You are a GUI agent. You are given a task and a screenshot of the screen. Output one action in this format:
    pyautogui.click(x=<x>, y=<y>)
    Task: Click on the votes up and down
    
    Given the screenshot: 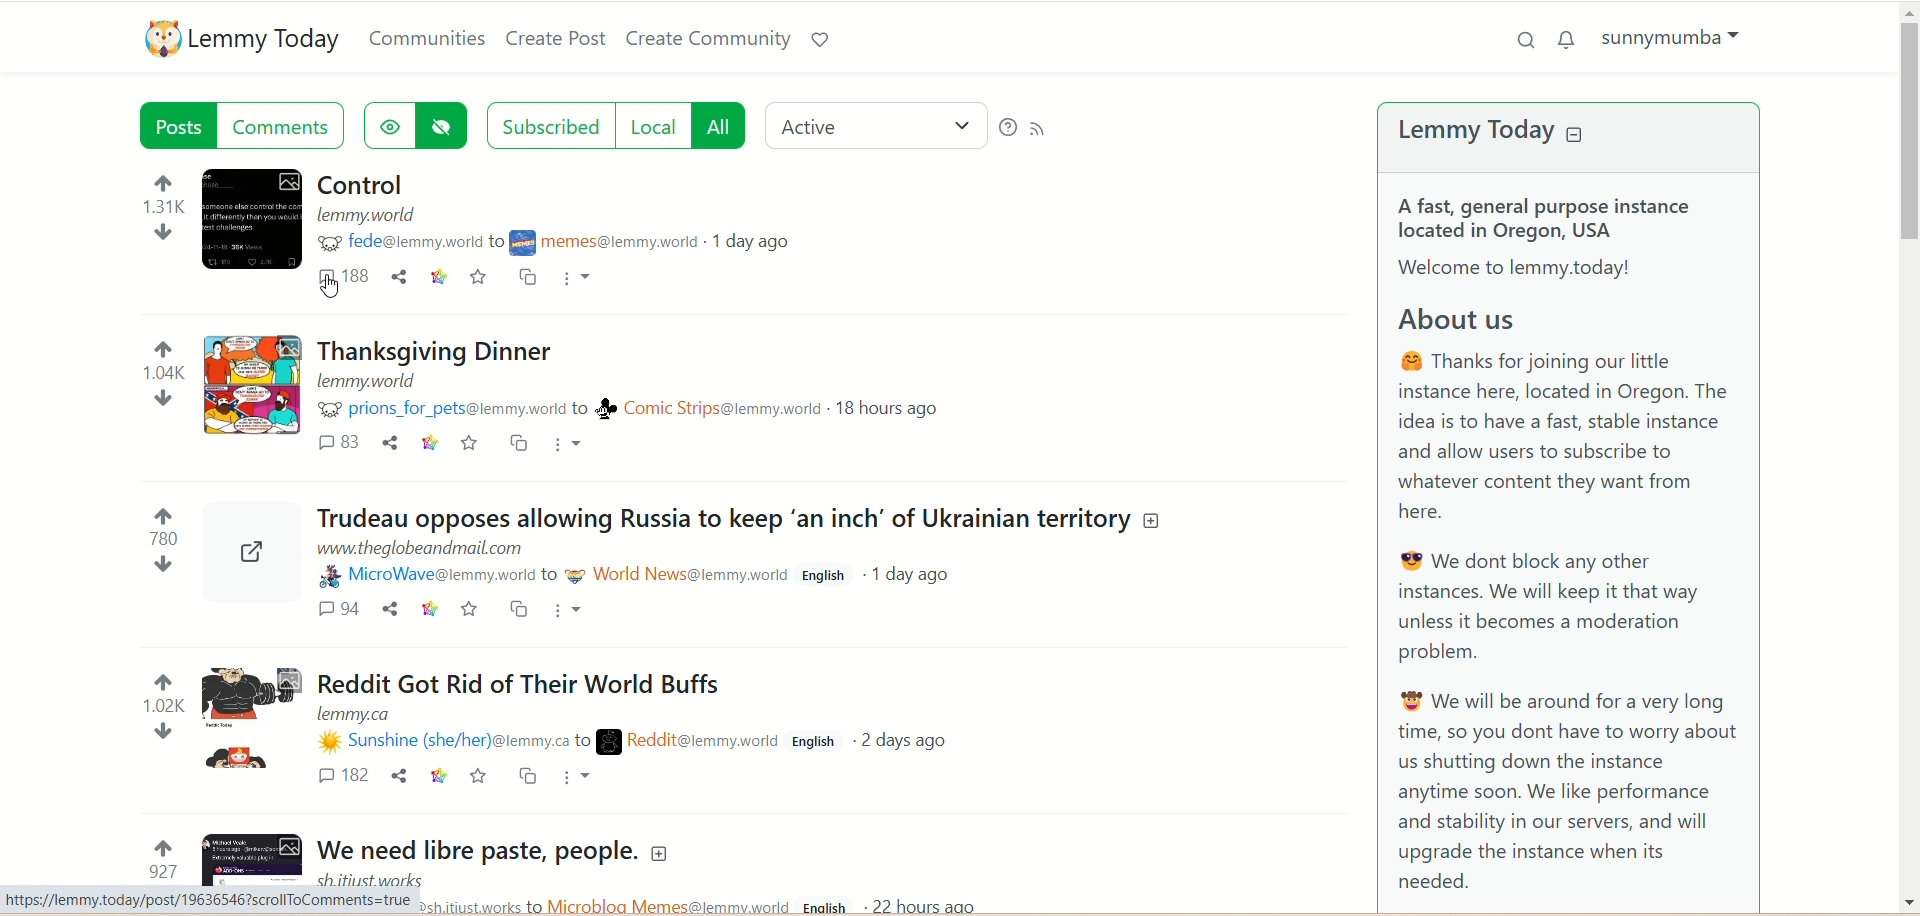 What is the action you would take?
    pyautogui.click(x=147, y=858)
    